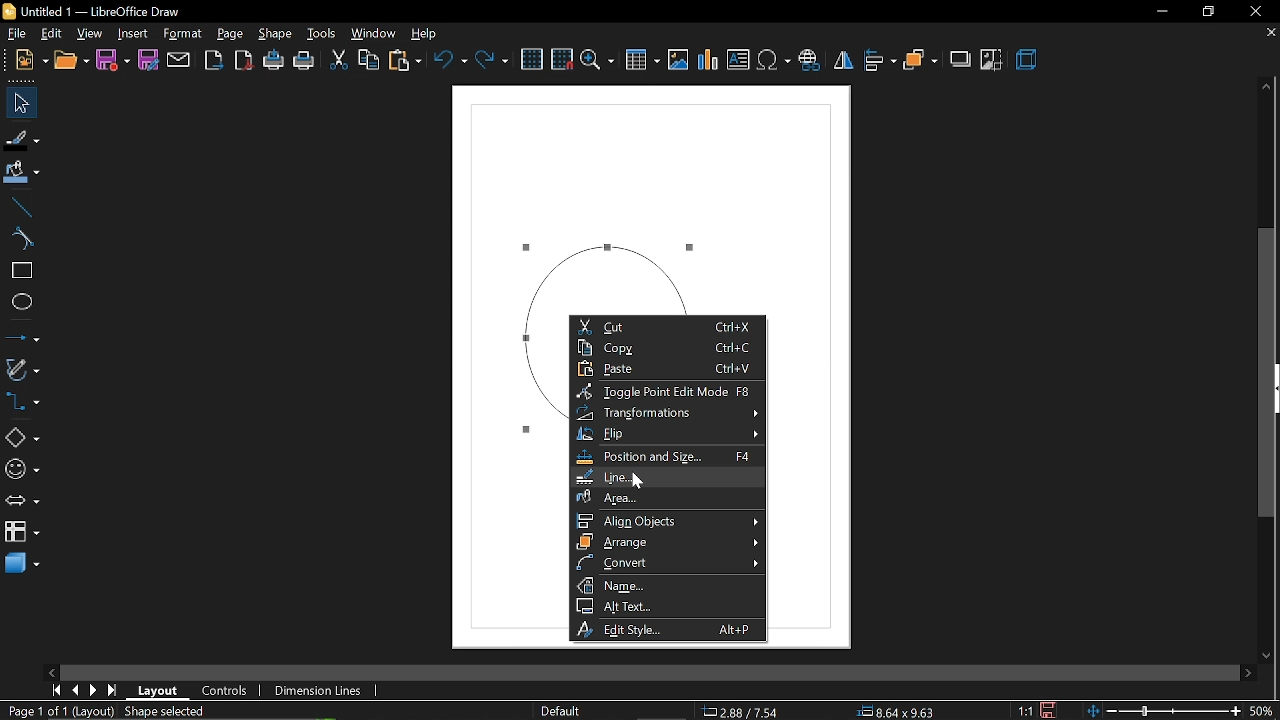 This screenshot has width=1280, height=720. Describe the element at coordinates (93, 11) in the screenshot. I see `Untitled 1 - LibreOffice Draw` at that location.